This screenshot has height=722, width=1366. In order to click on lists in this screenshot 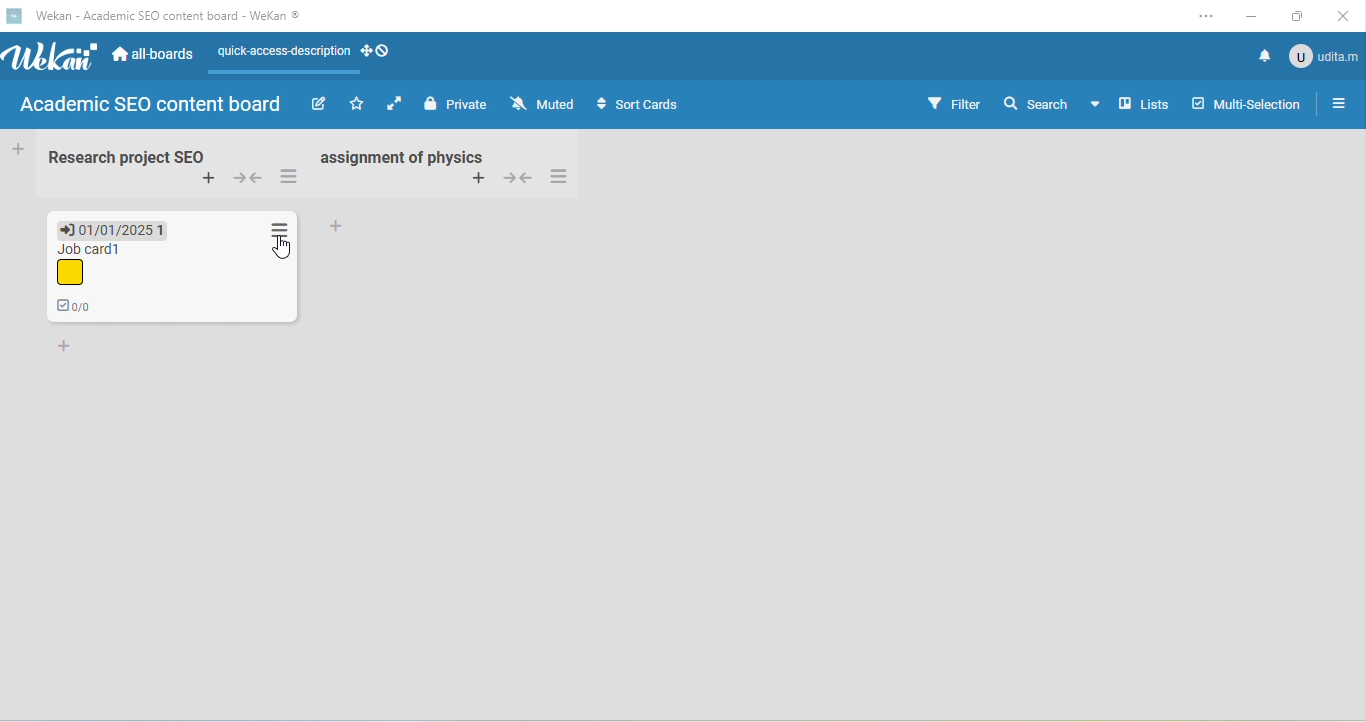, I will do `click(1144, 105)`.